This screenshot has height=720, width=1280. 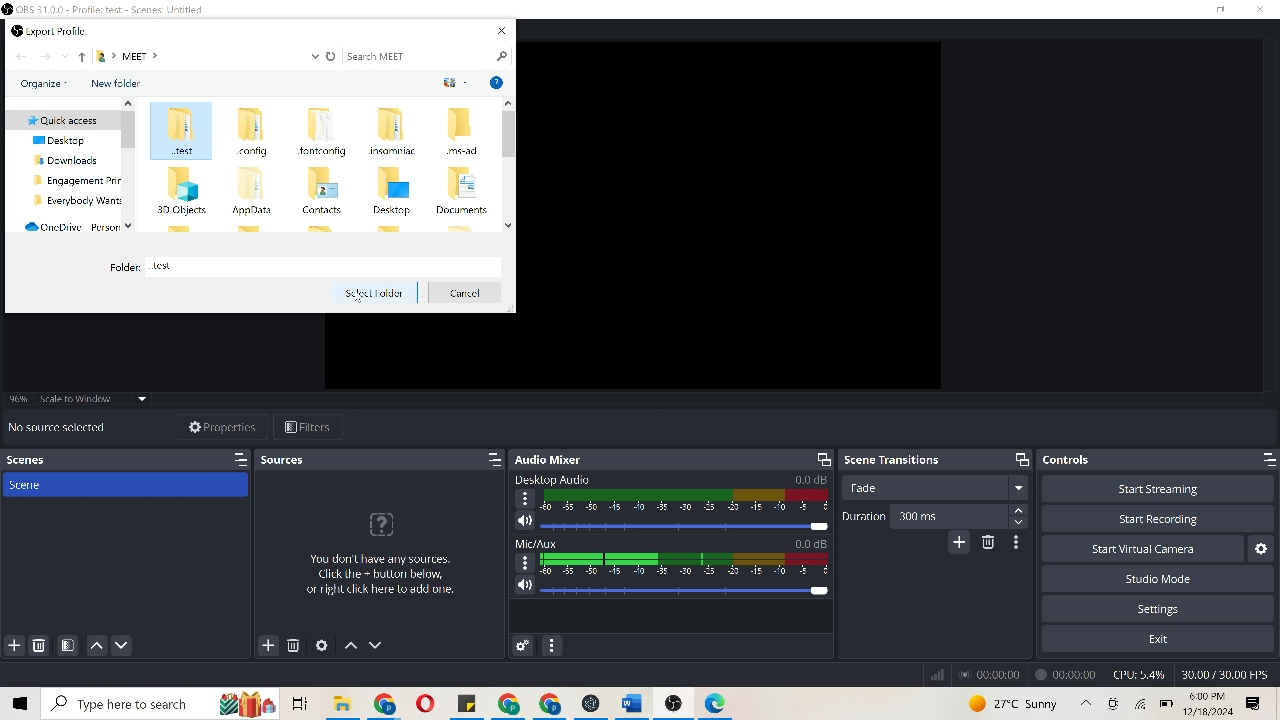 I want to click on controls, so click(x=1089, y=459).